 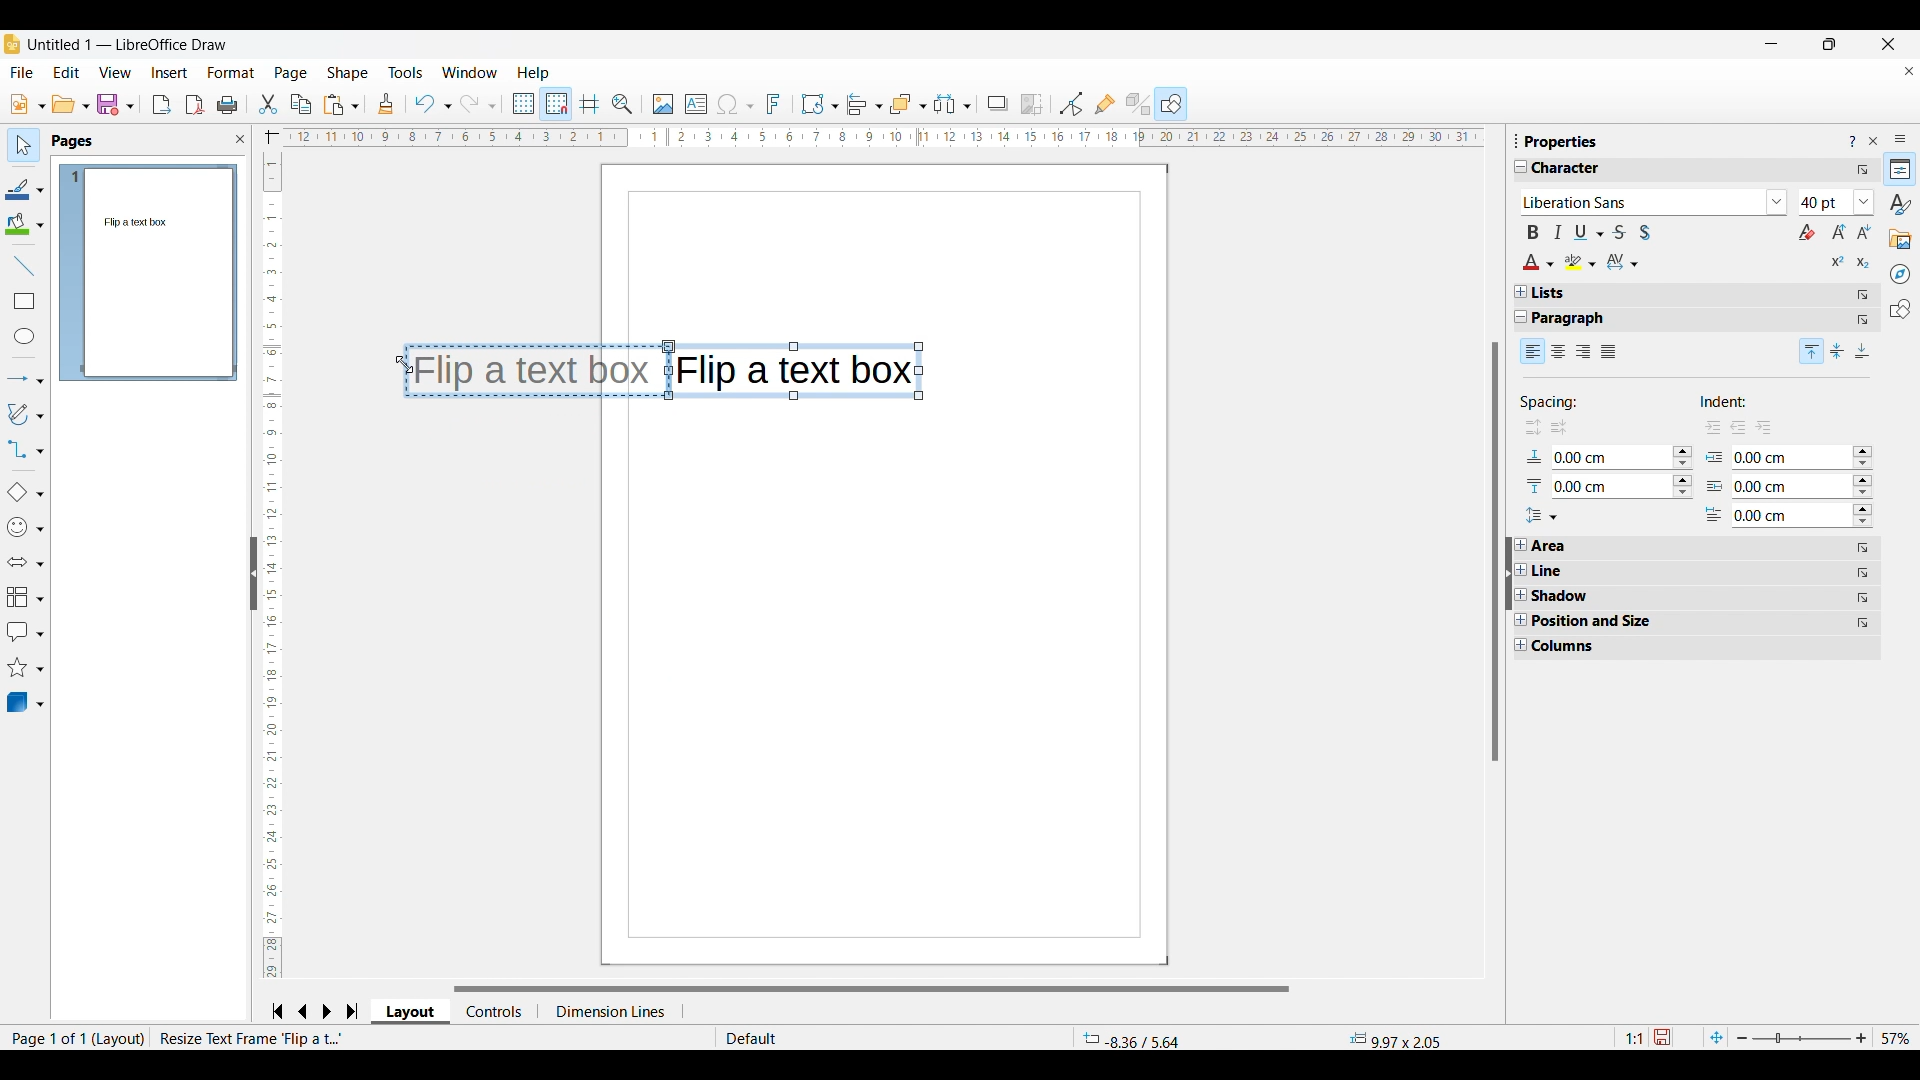 What do you see at coordinates (268, 567) in the screenshot?
I see `Vertical slide bar` at bounding box center [268, 567].